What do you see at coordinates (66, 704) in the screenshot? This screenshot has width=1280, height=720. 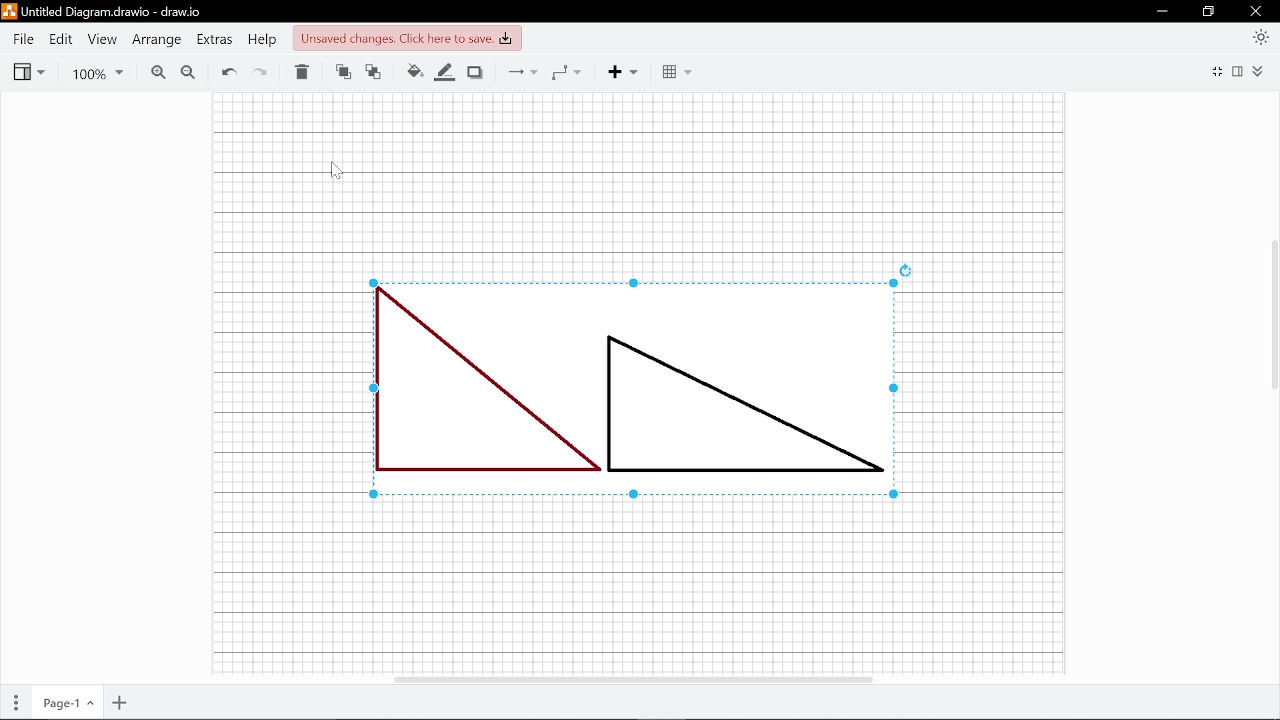 I see `Current page` at bounding box center [66, 704].